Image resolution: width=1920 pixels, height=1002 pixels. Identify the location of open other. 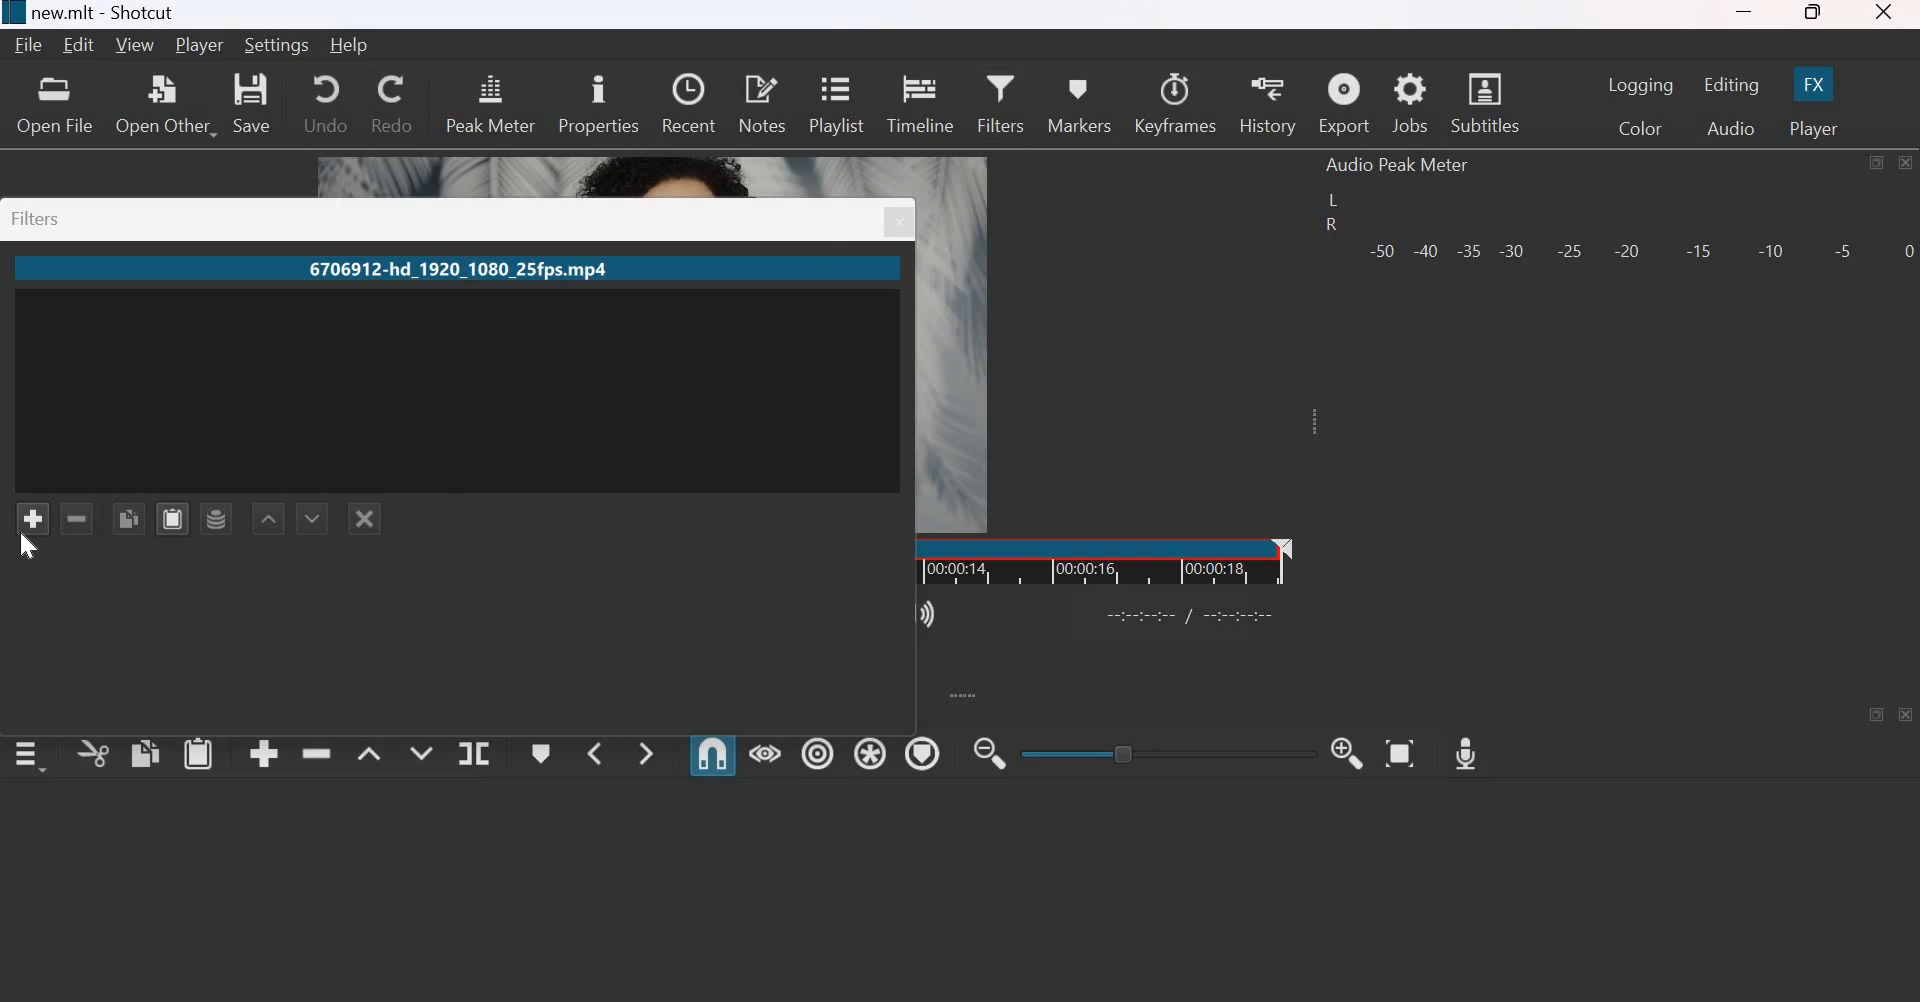
(164, 104).